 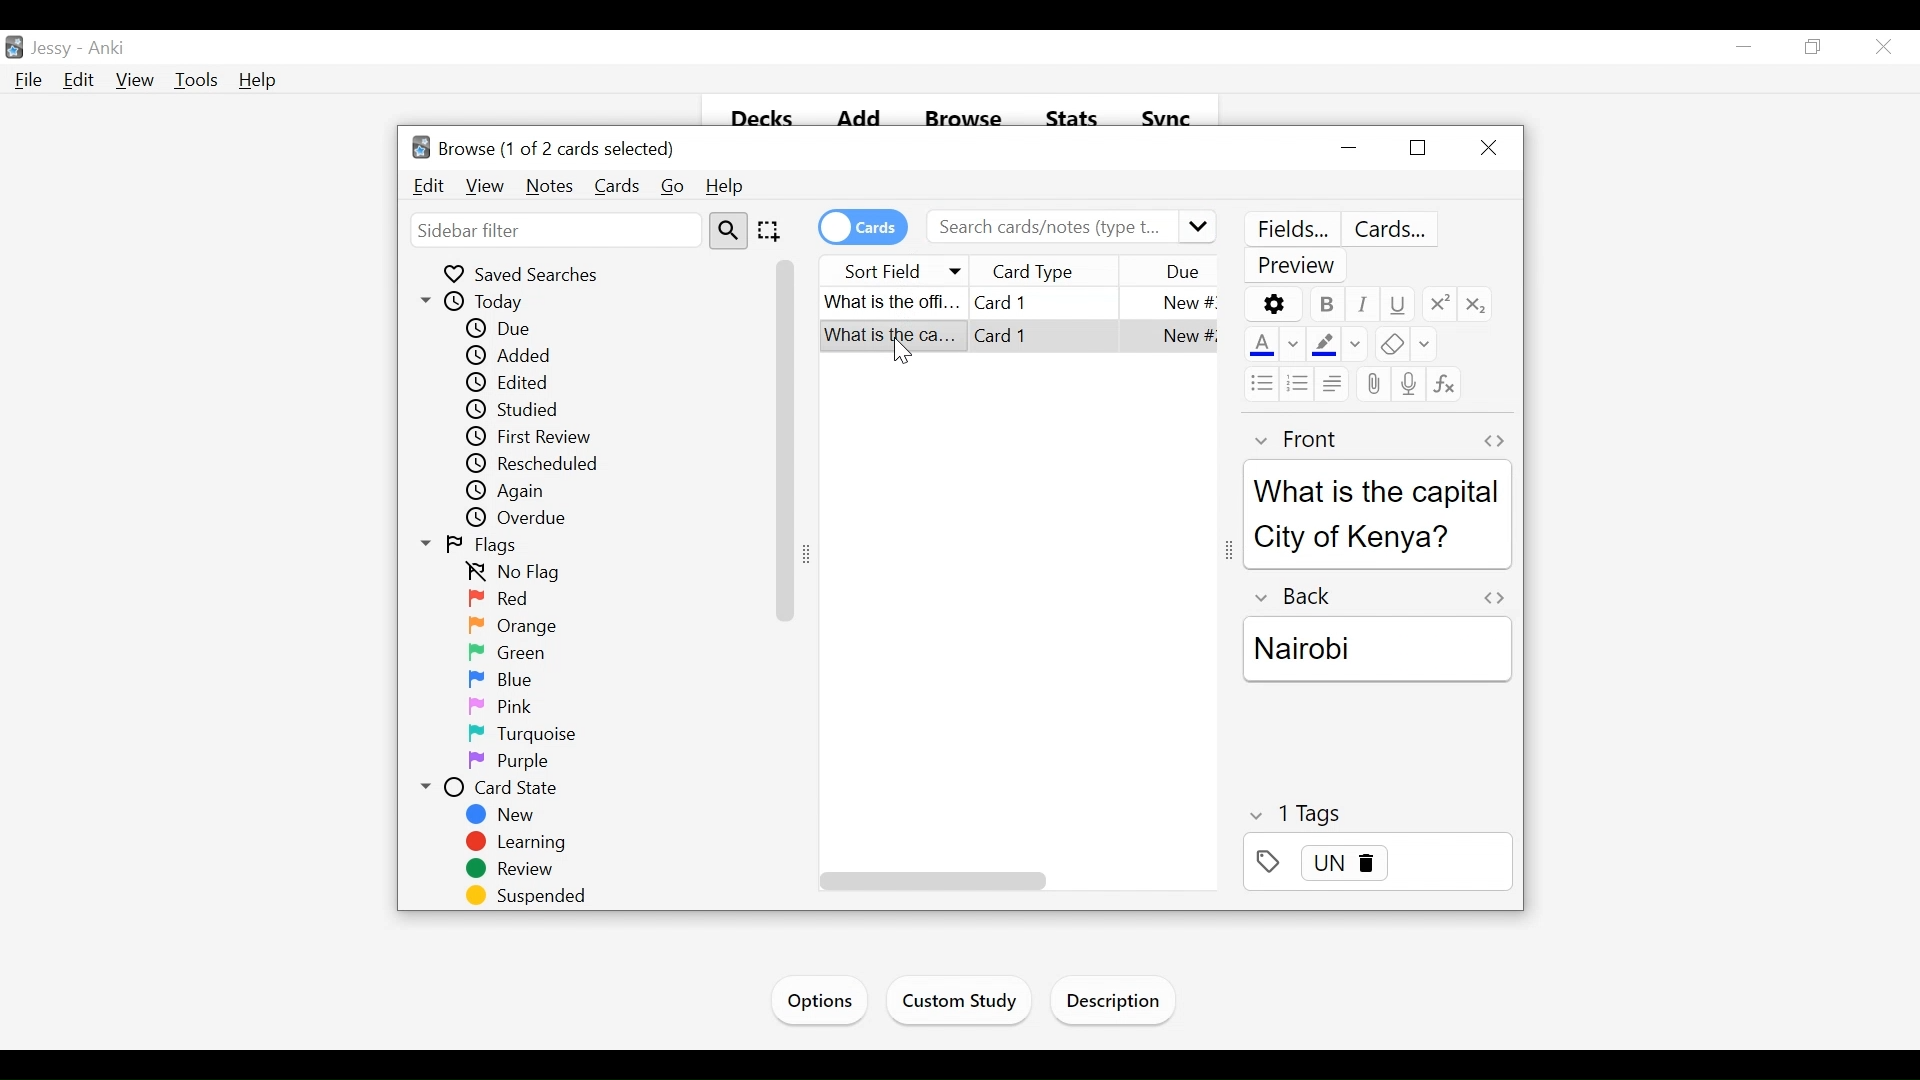 What do you see at coordinates (773, 230) in the screenshot?
I see `` at bounding box center [773, 230].